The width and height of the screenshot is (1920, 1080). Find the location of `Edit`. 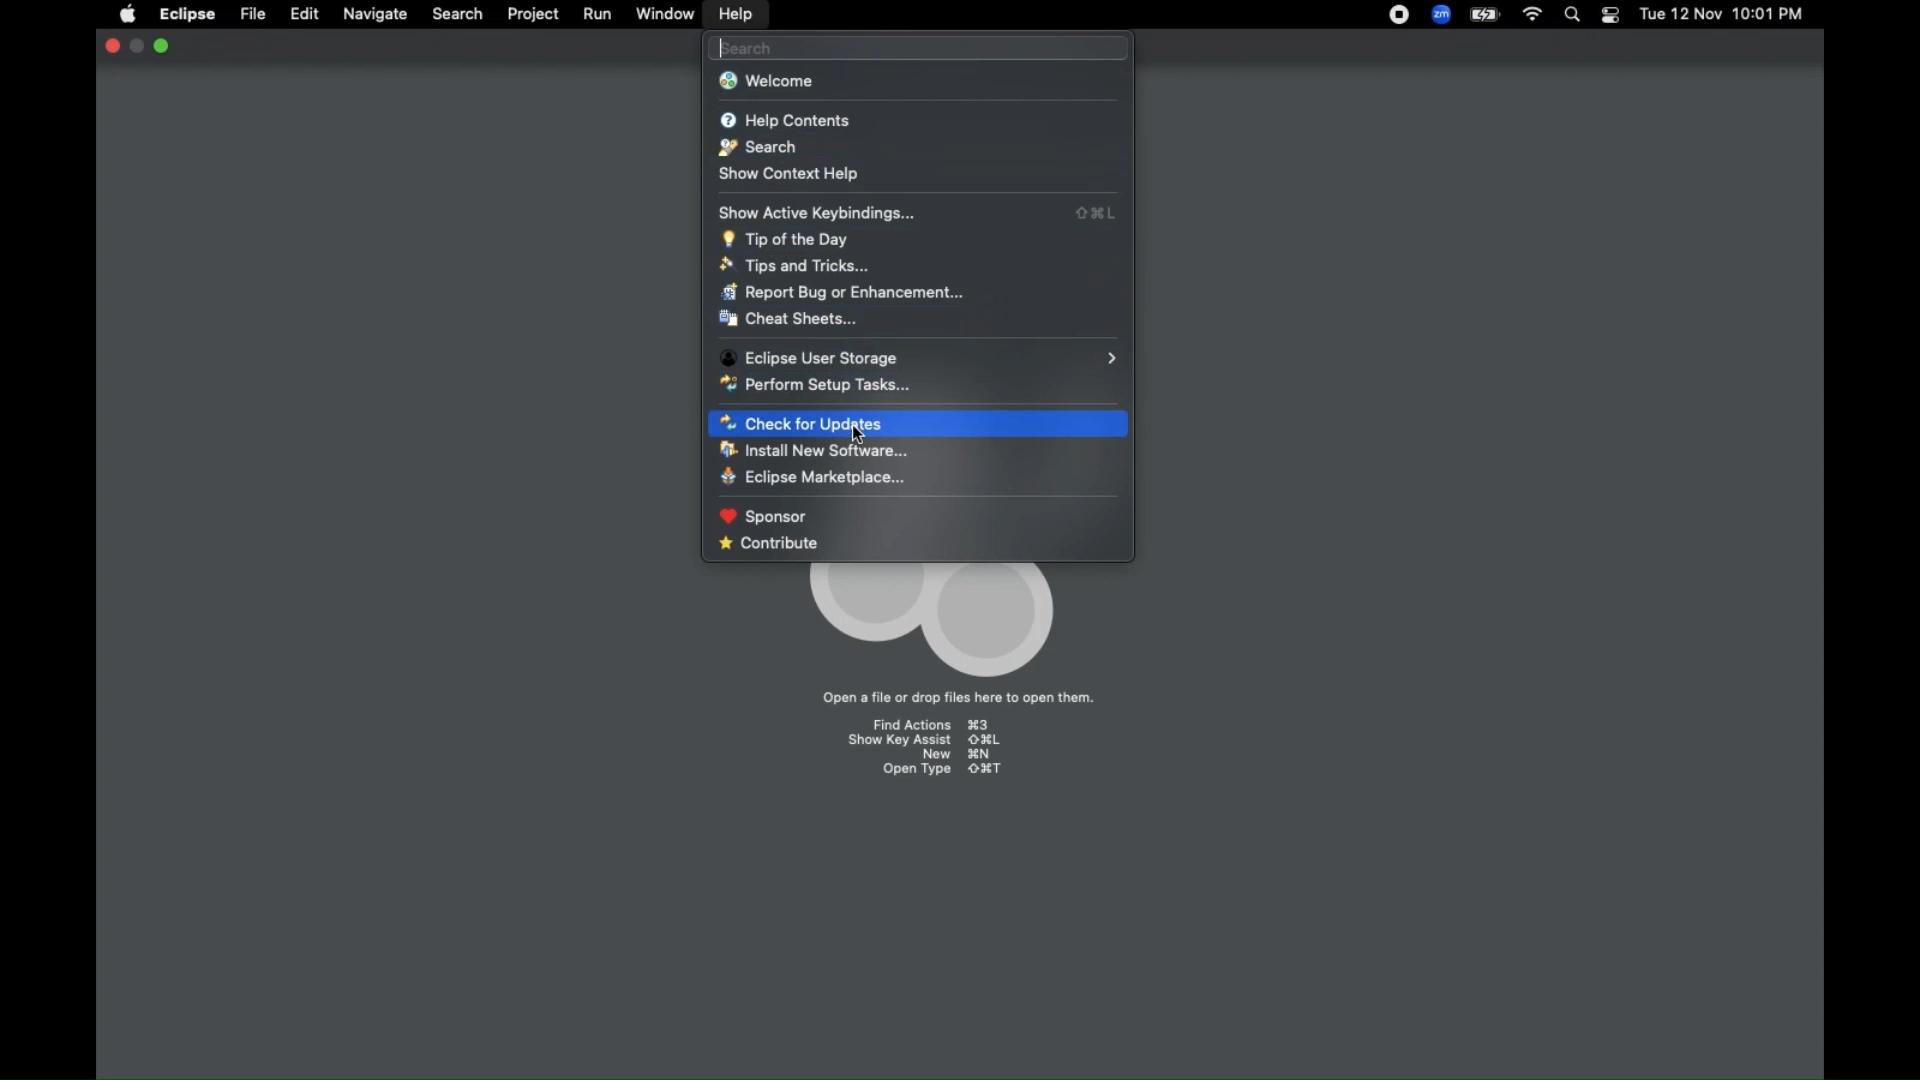

Edit is located at coordinates (304, 15).